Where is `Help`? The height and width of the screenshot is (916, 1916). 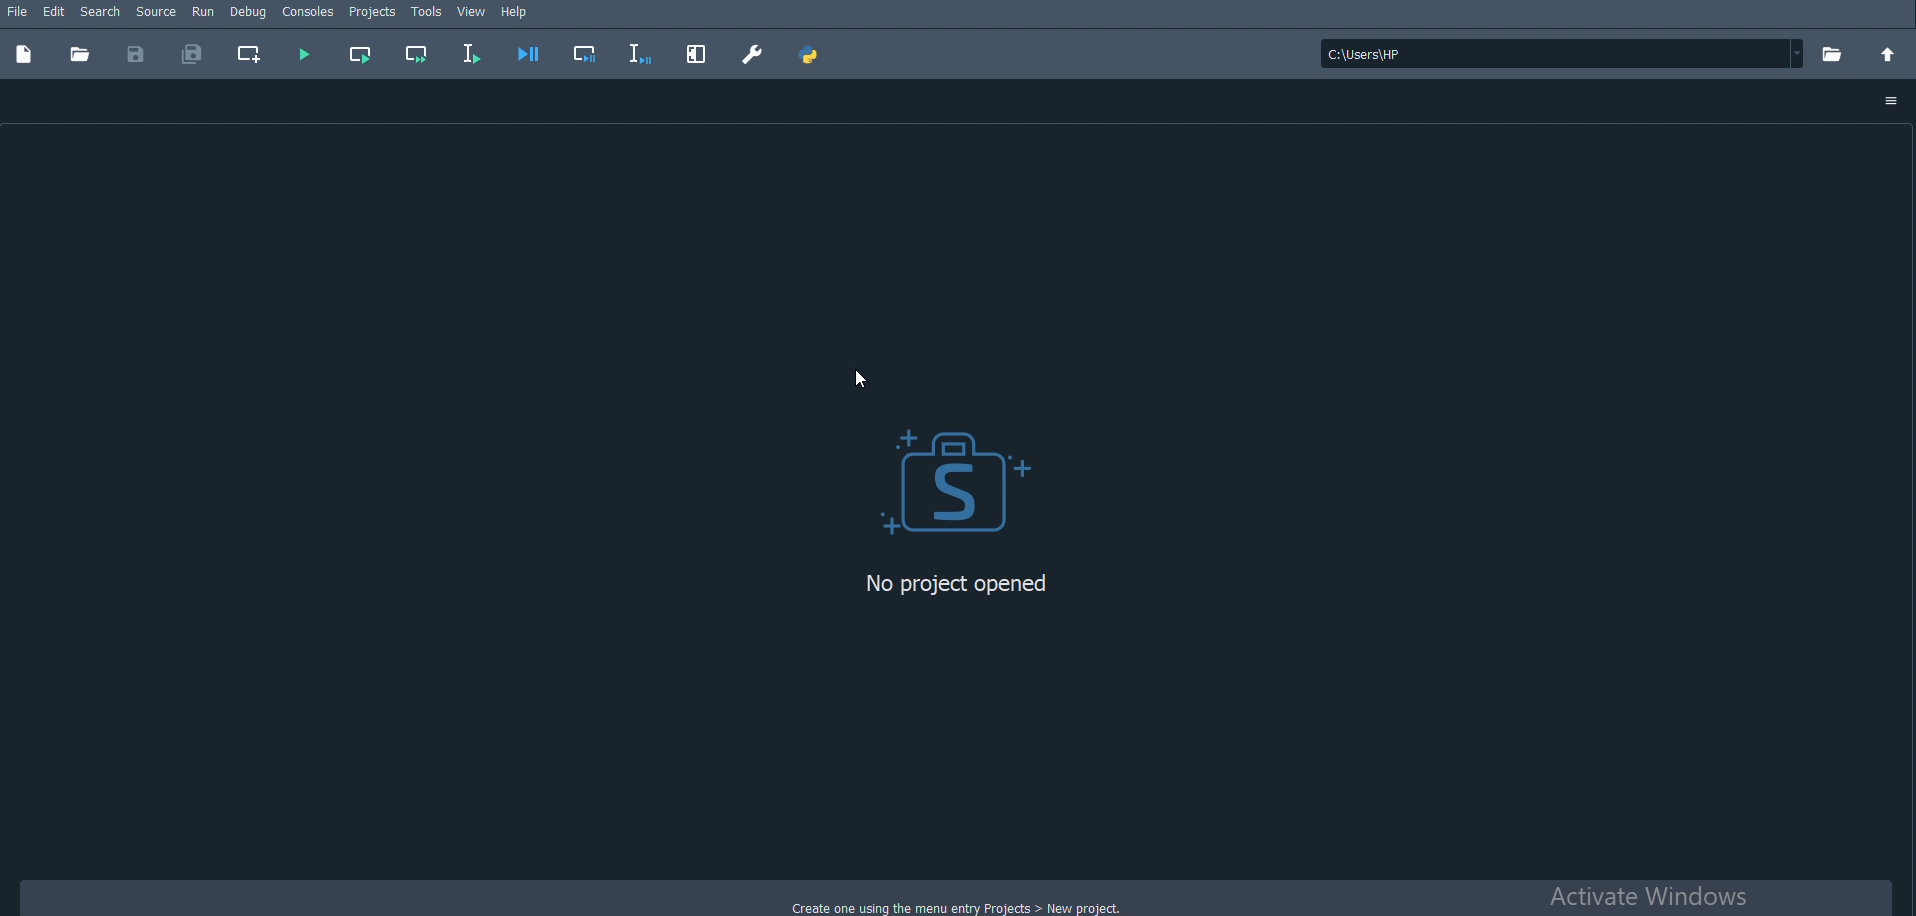 Help is located at coordinates (516, 10).